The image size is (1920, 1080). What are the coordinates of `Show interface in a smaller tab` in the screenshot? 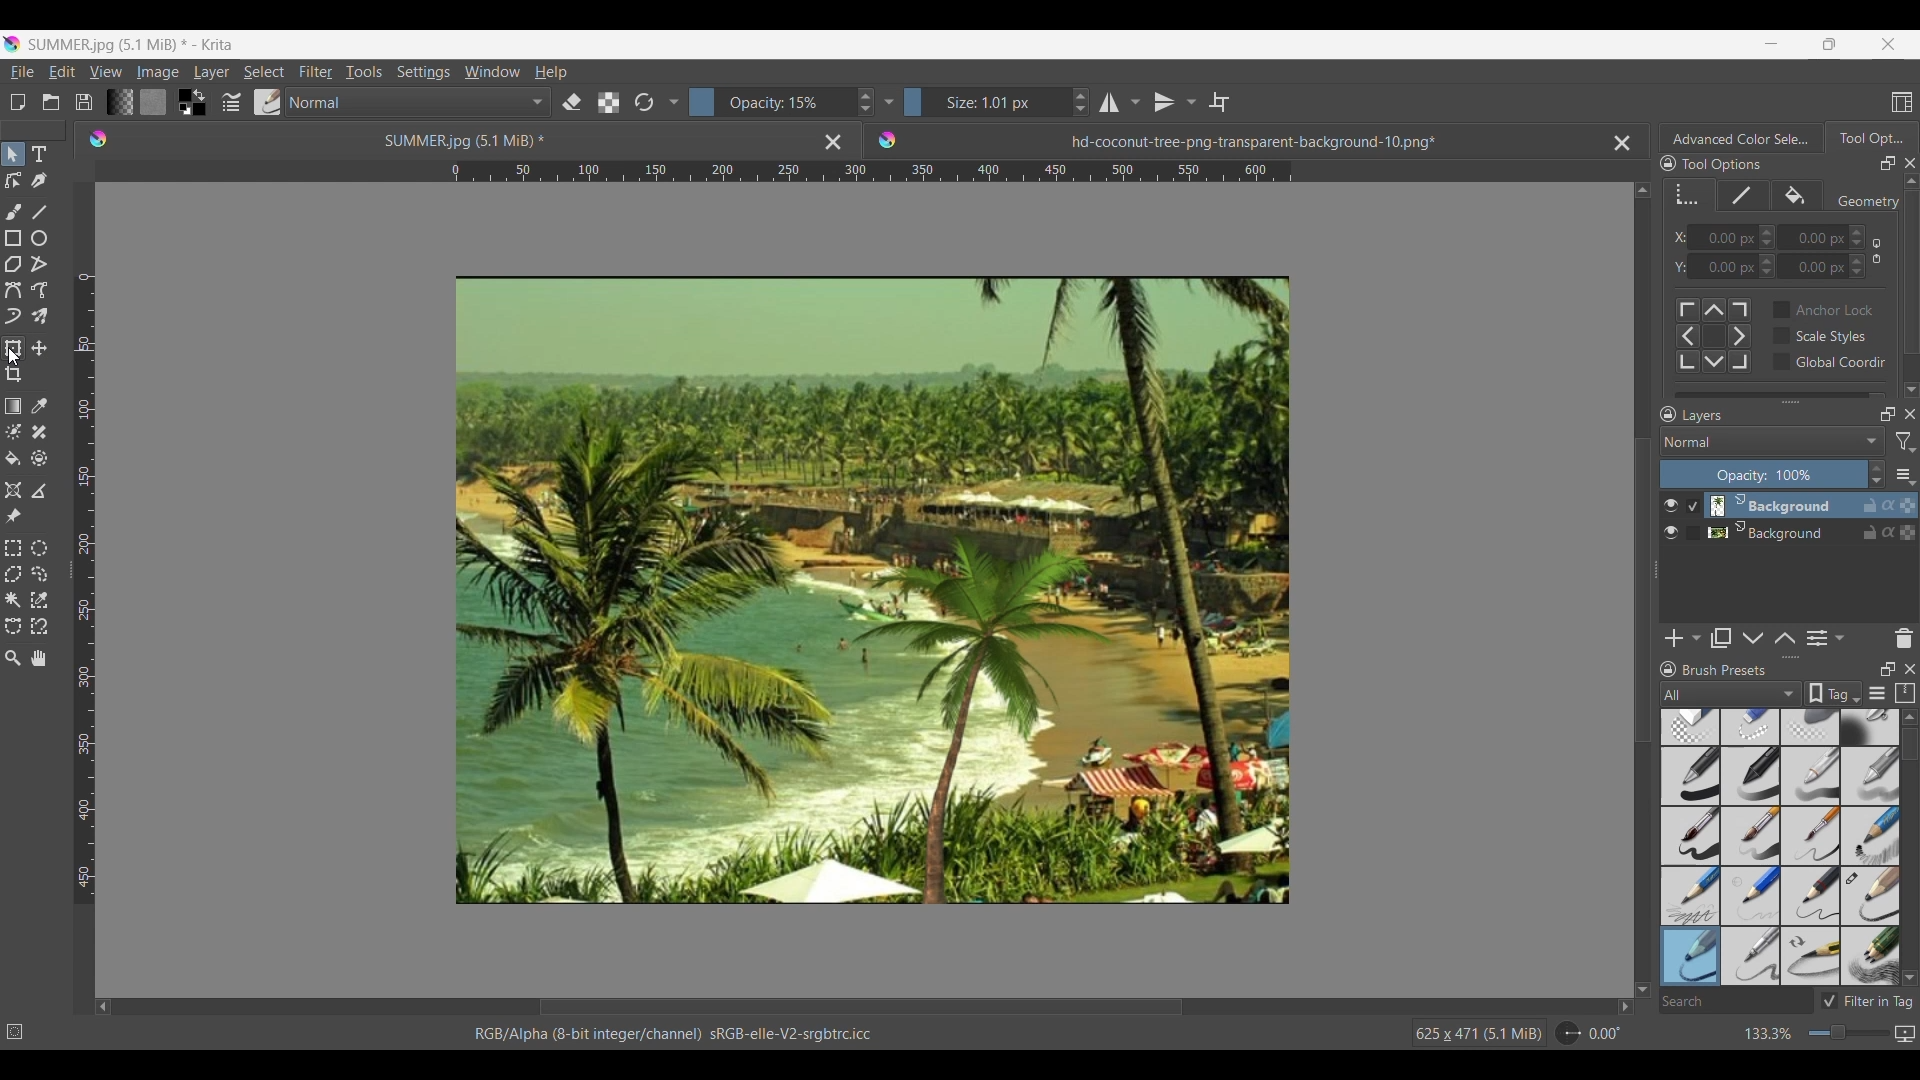 It's located at (1829, 44).